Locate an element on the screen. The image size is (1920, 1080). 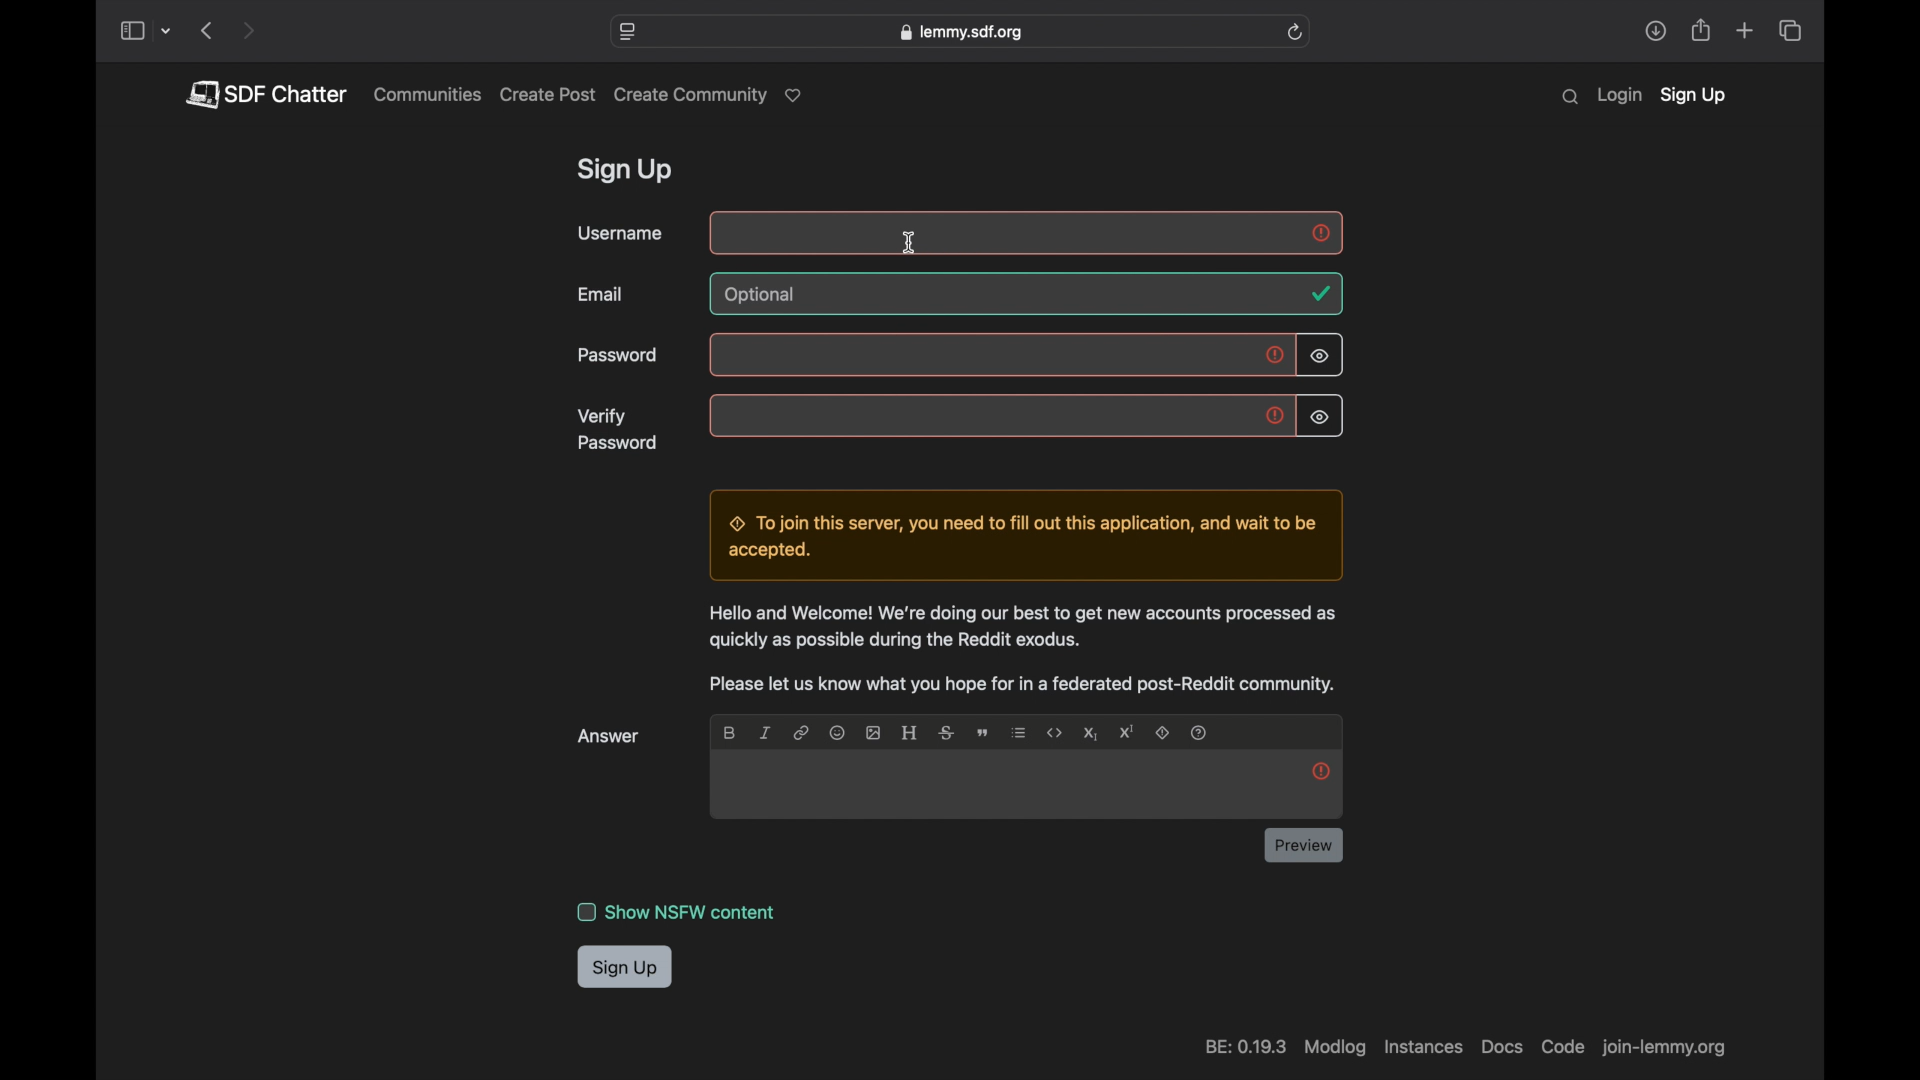
login is located at coordinates (1619, 96).